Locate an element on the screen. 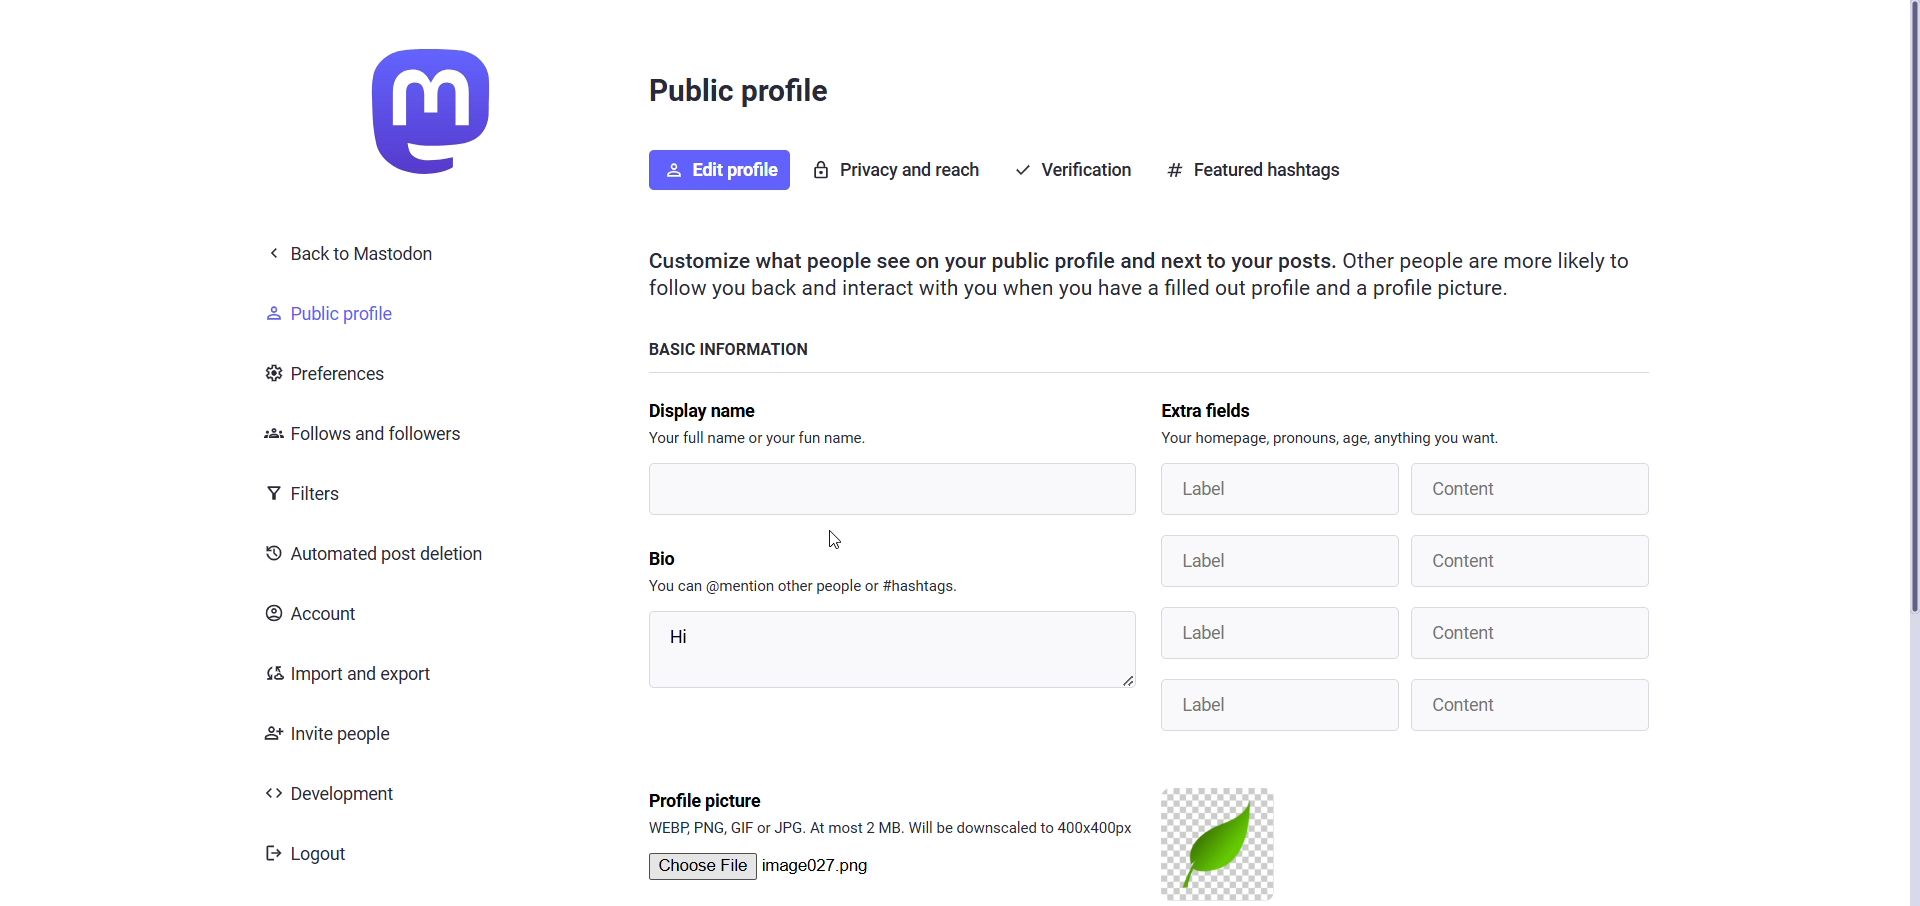 This screenshot has width=1920, height=906. invite people is located at coordinates (324, 735).